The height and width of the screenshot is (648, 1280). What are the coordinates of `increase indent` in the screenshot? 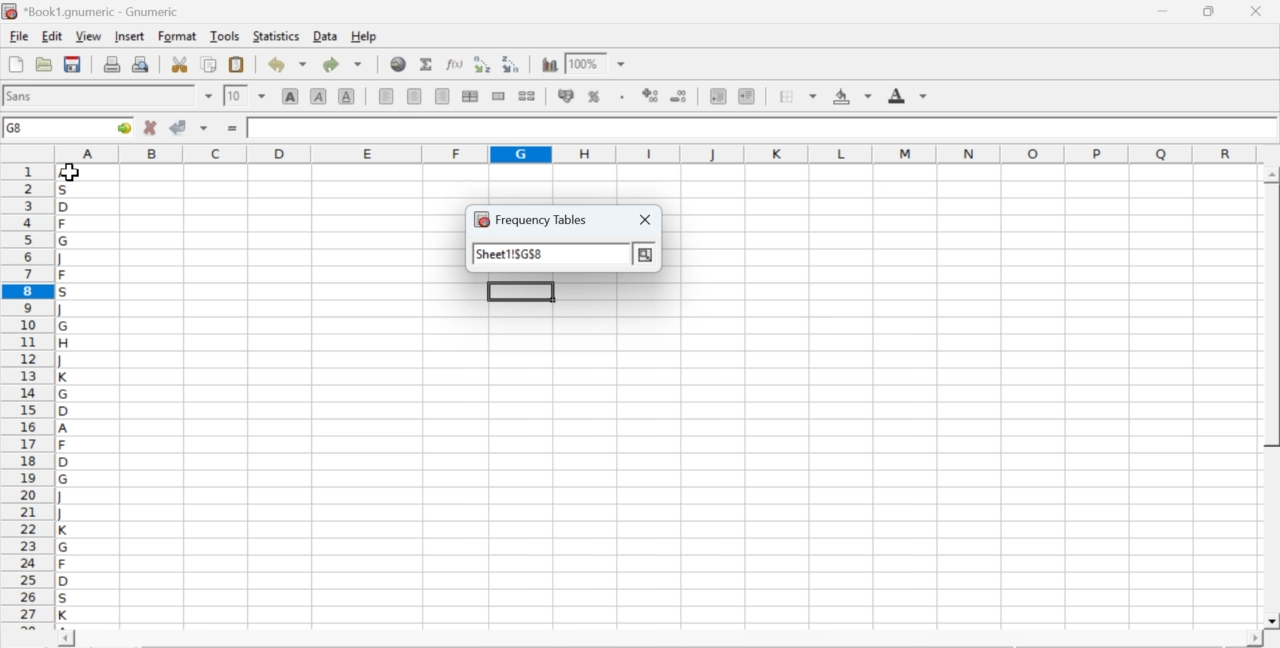 It's located at (746, 97).